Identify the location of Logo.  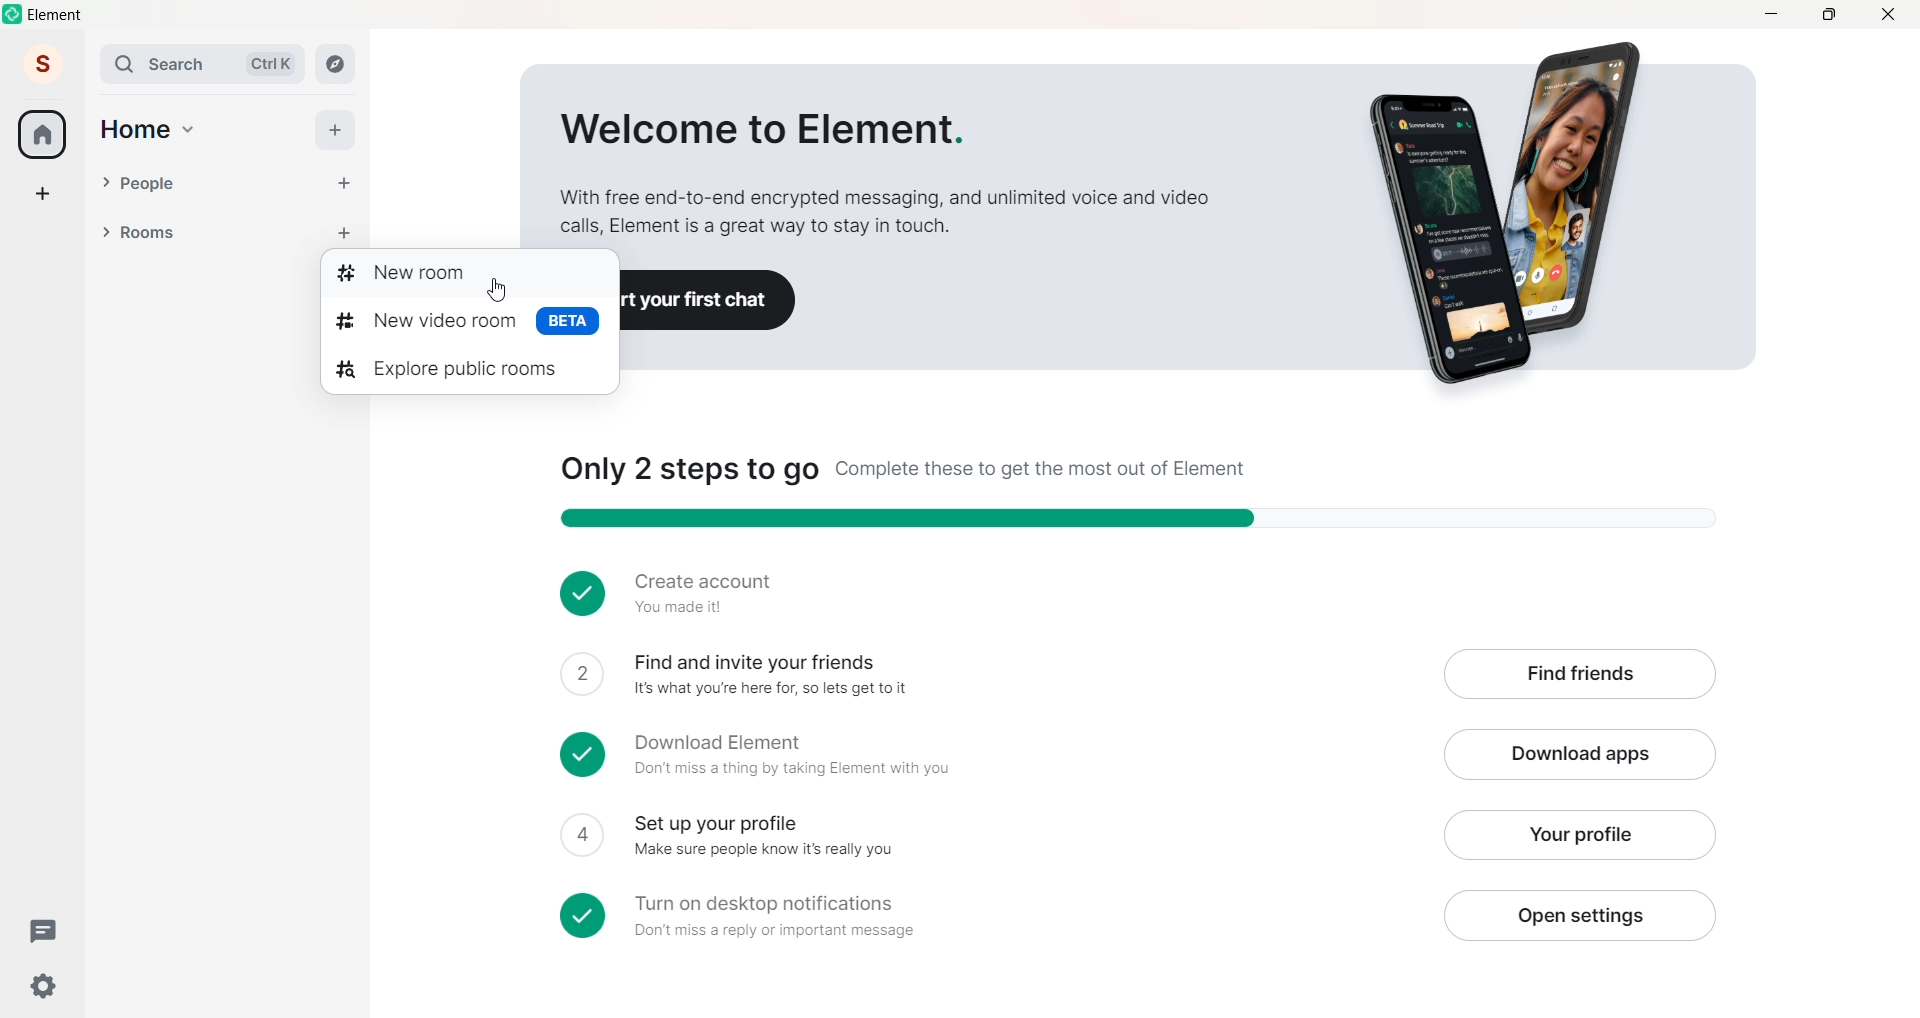
(14, 14).